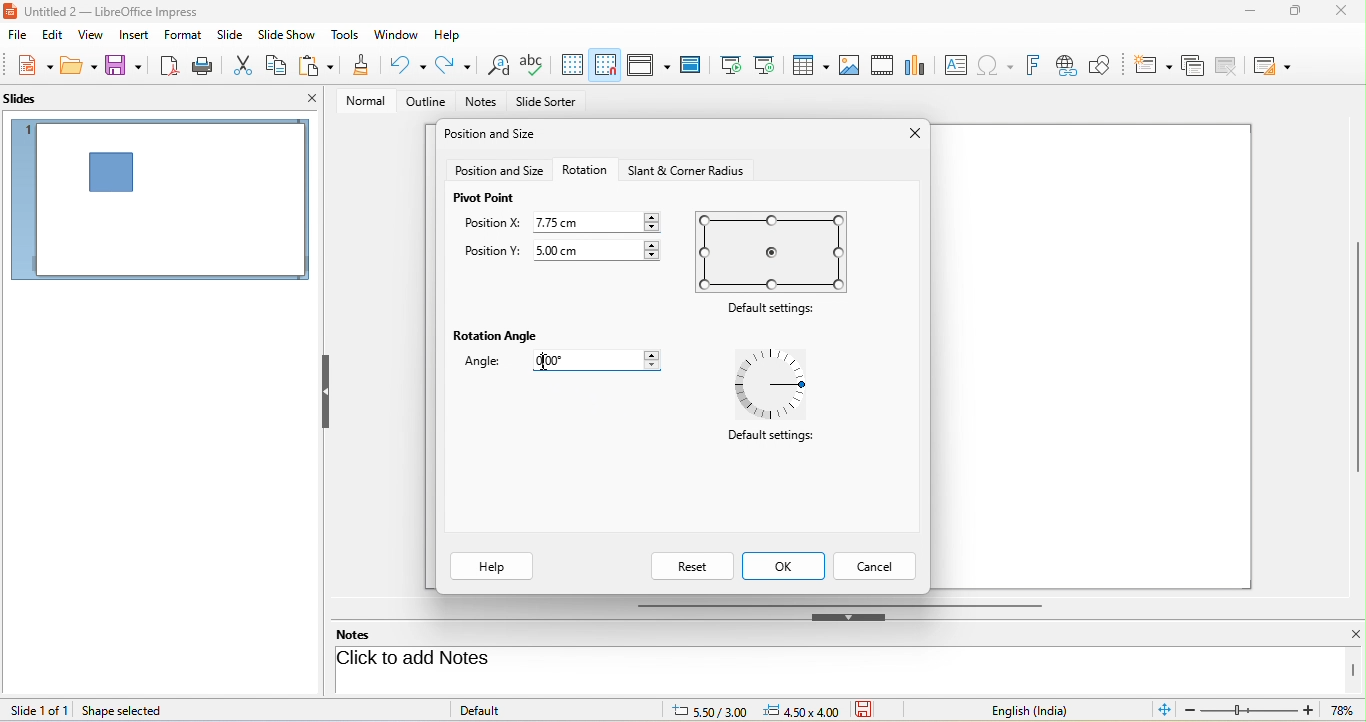  I want to click on font work text, so click(1036, 63).